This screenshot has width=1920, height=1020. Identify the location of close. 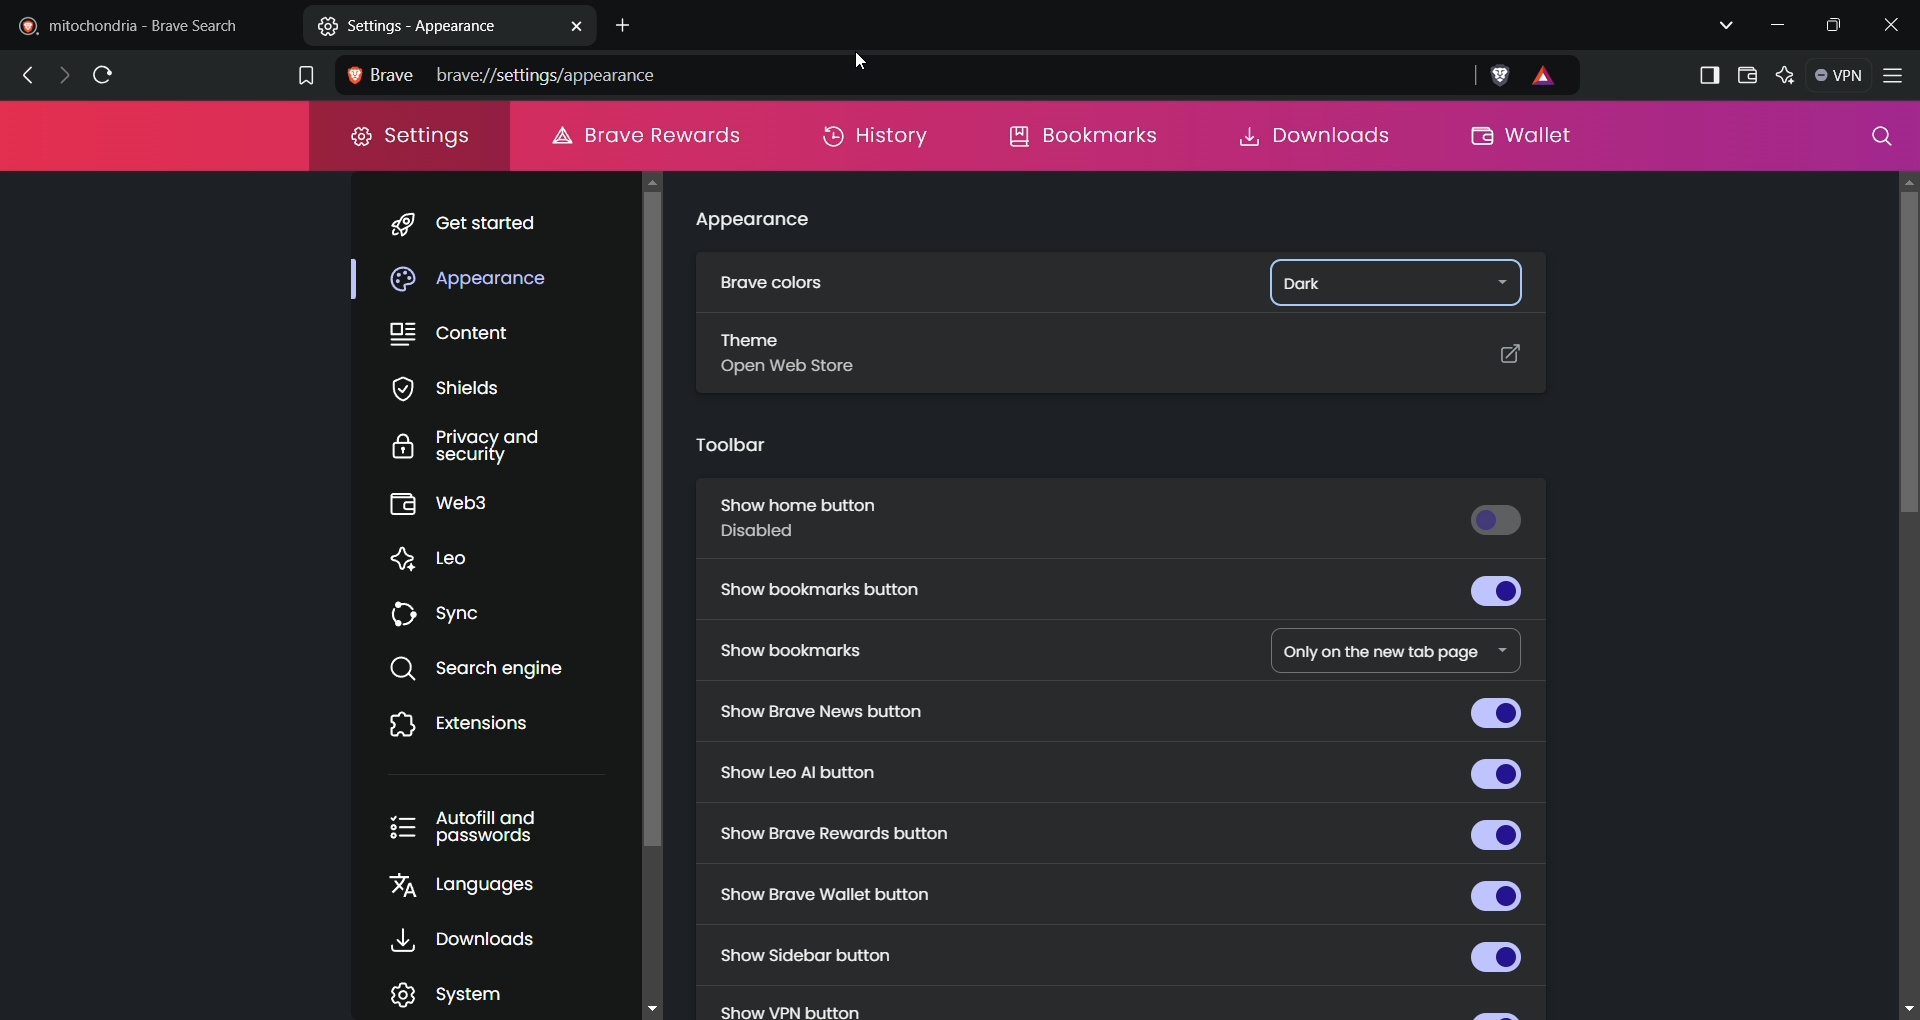
(574, 25).